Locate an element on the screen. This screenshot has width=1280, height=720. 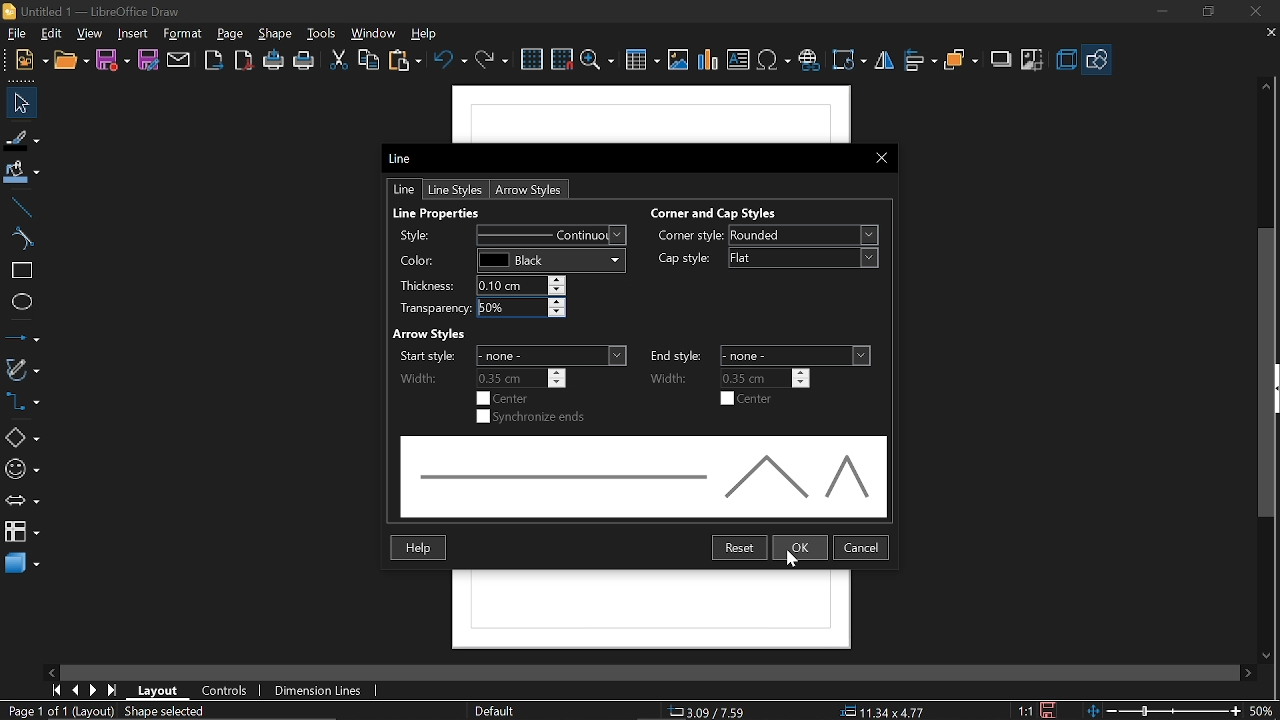
Arrow Styles is located at coordinates (444, 332).